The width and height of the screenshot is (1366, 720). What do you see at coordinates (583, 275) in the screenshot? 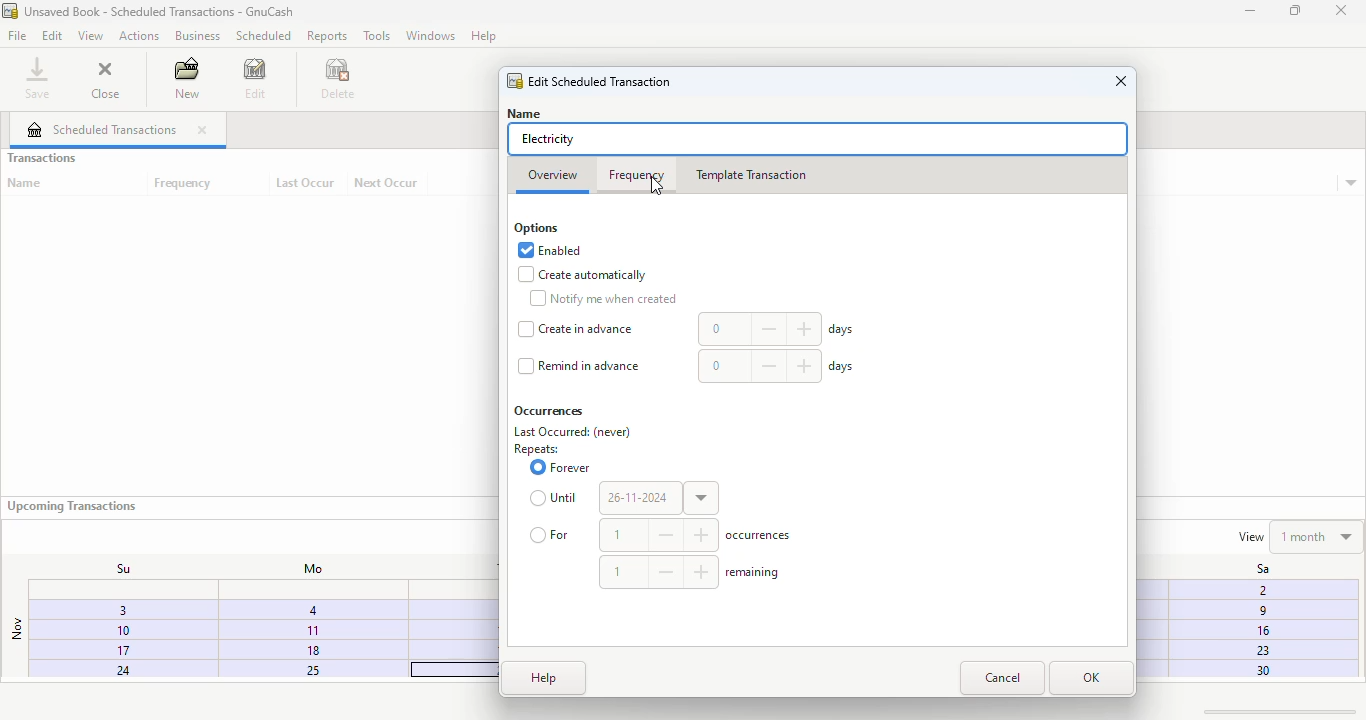
I see `create automatically` at bounding box center [583, 275].